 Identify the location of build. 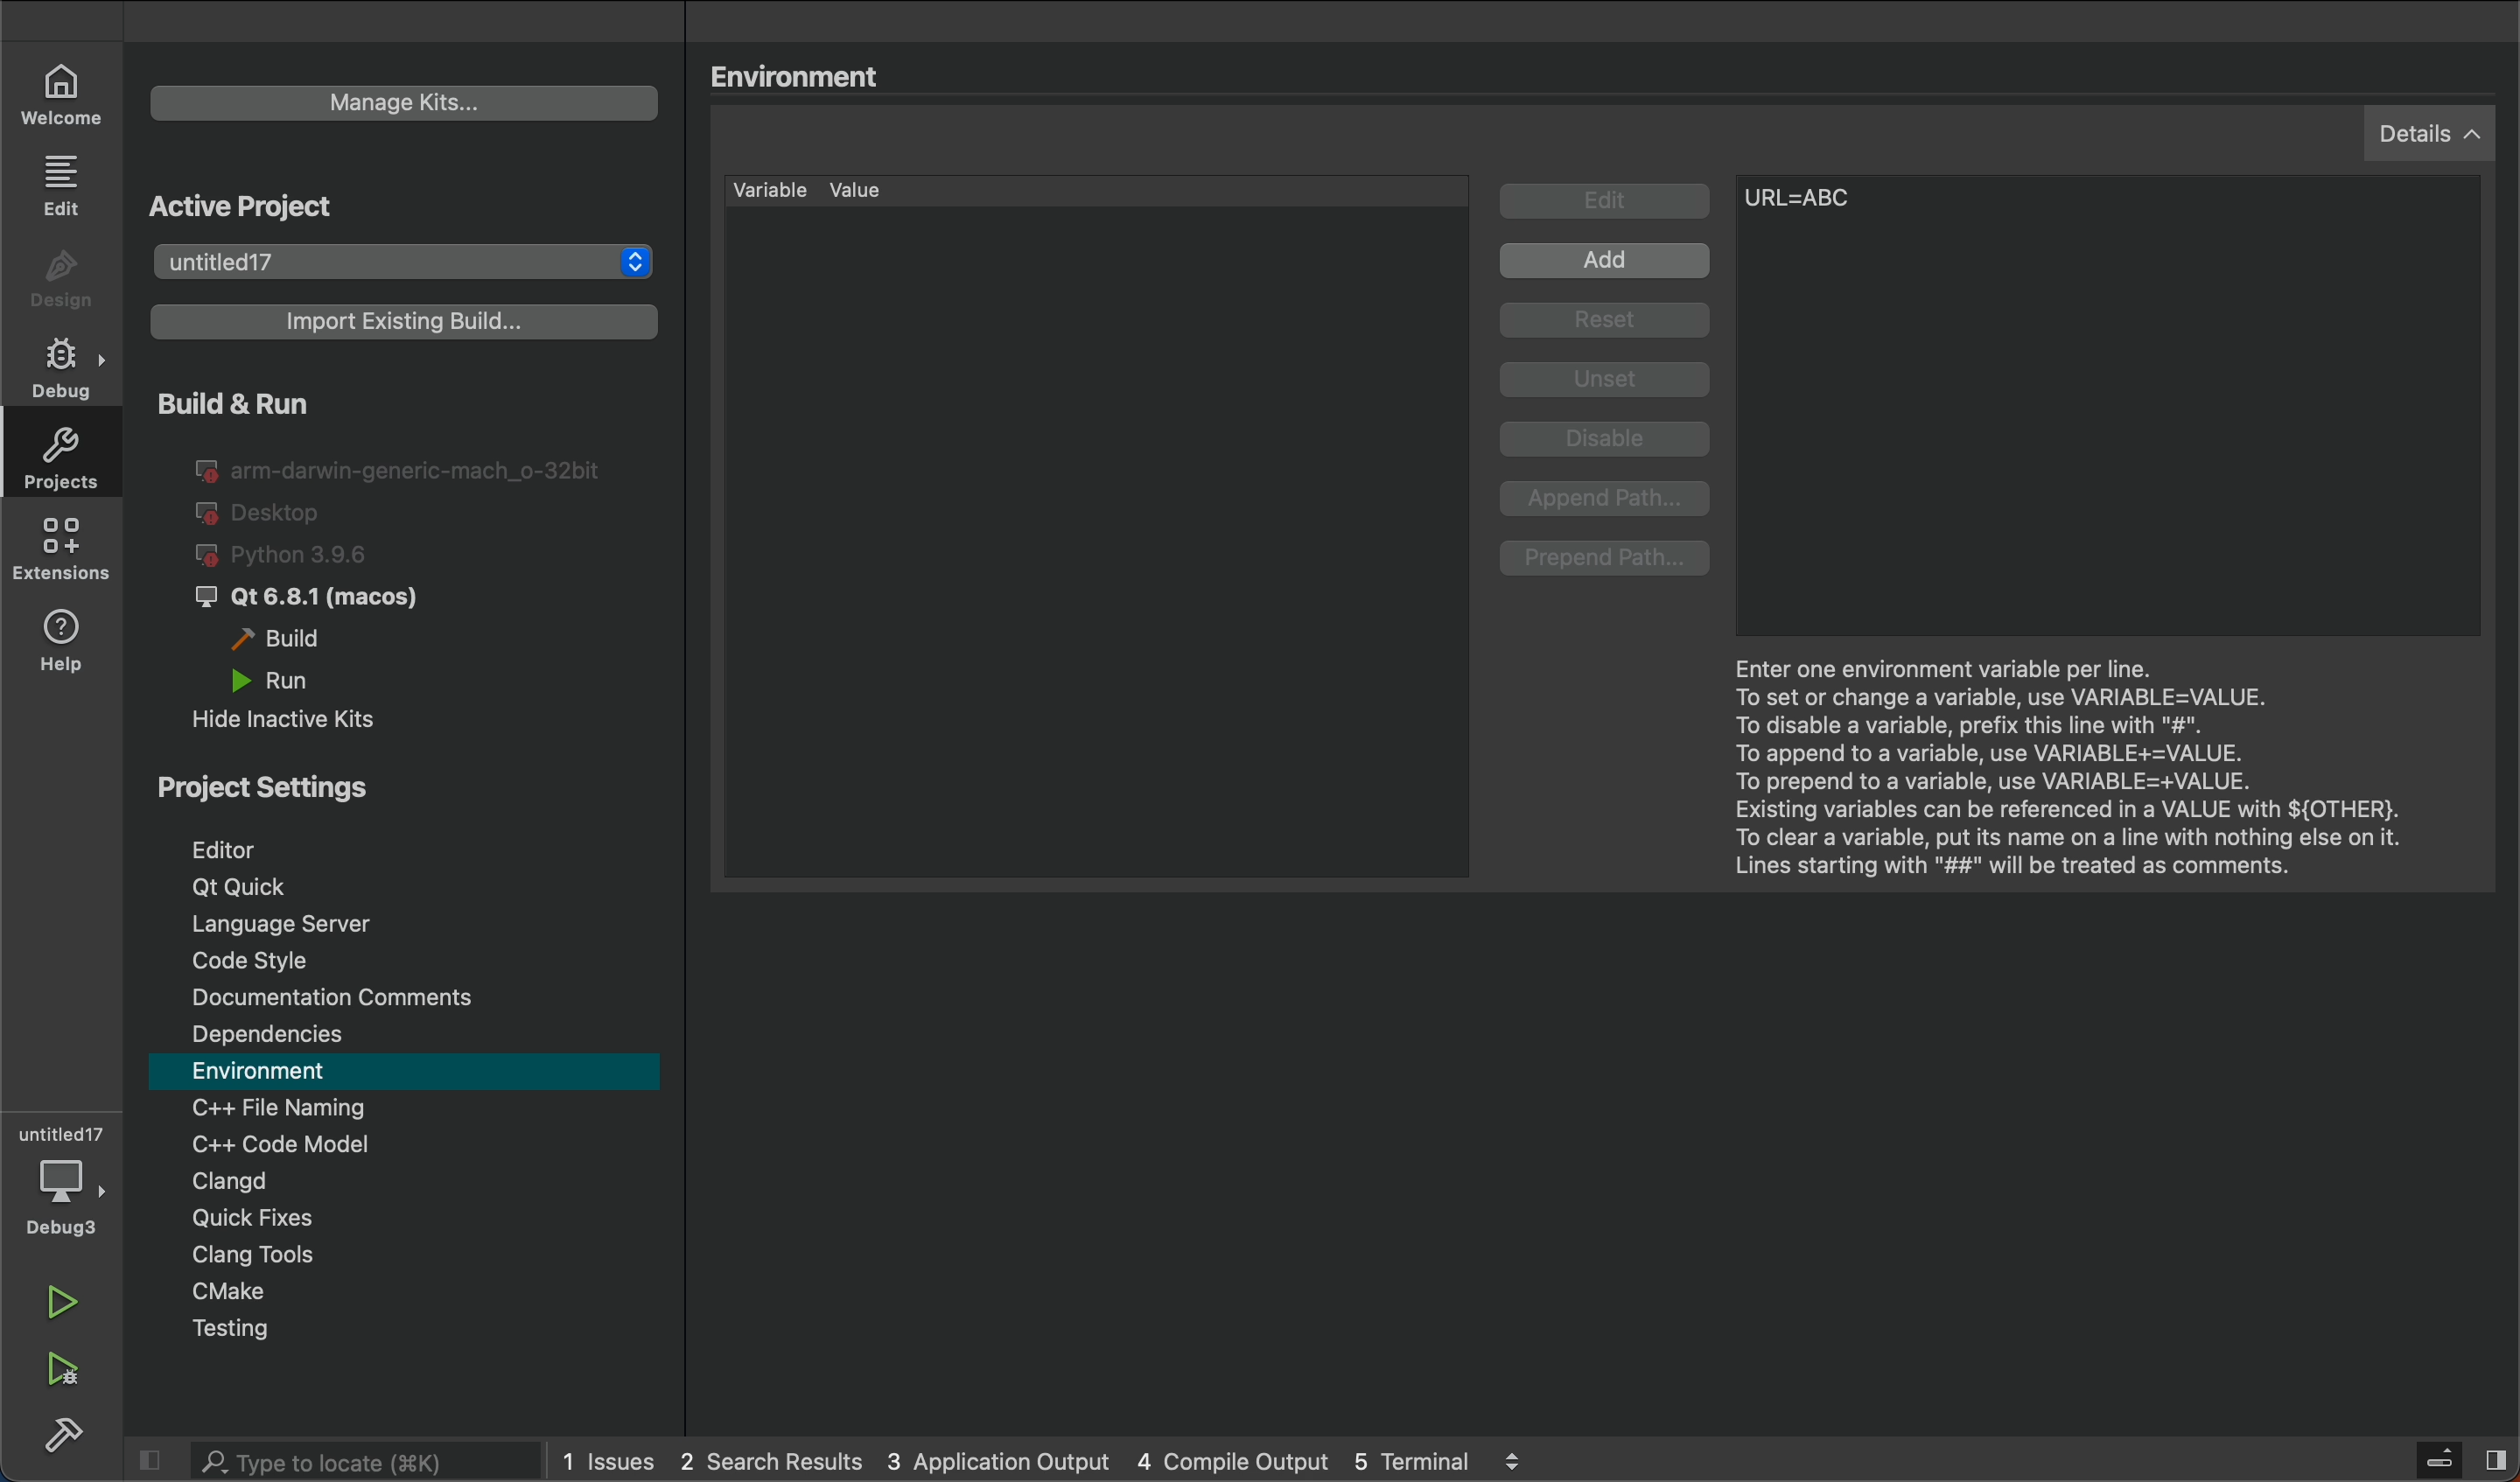
(292, 640).